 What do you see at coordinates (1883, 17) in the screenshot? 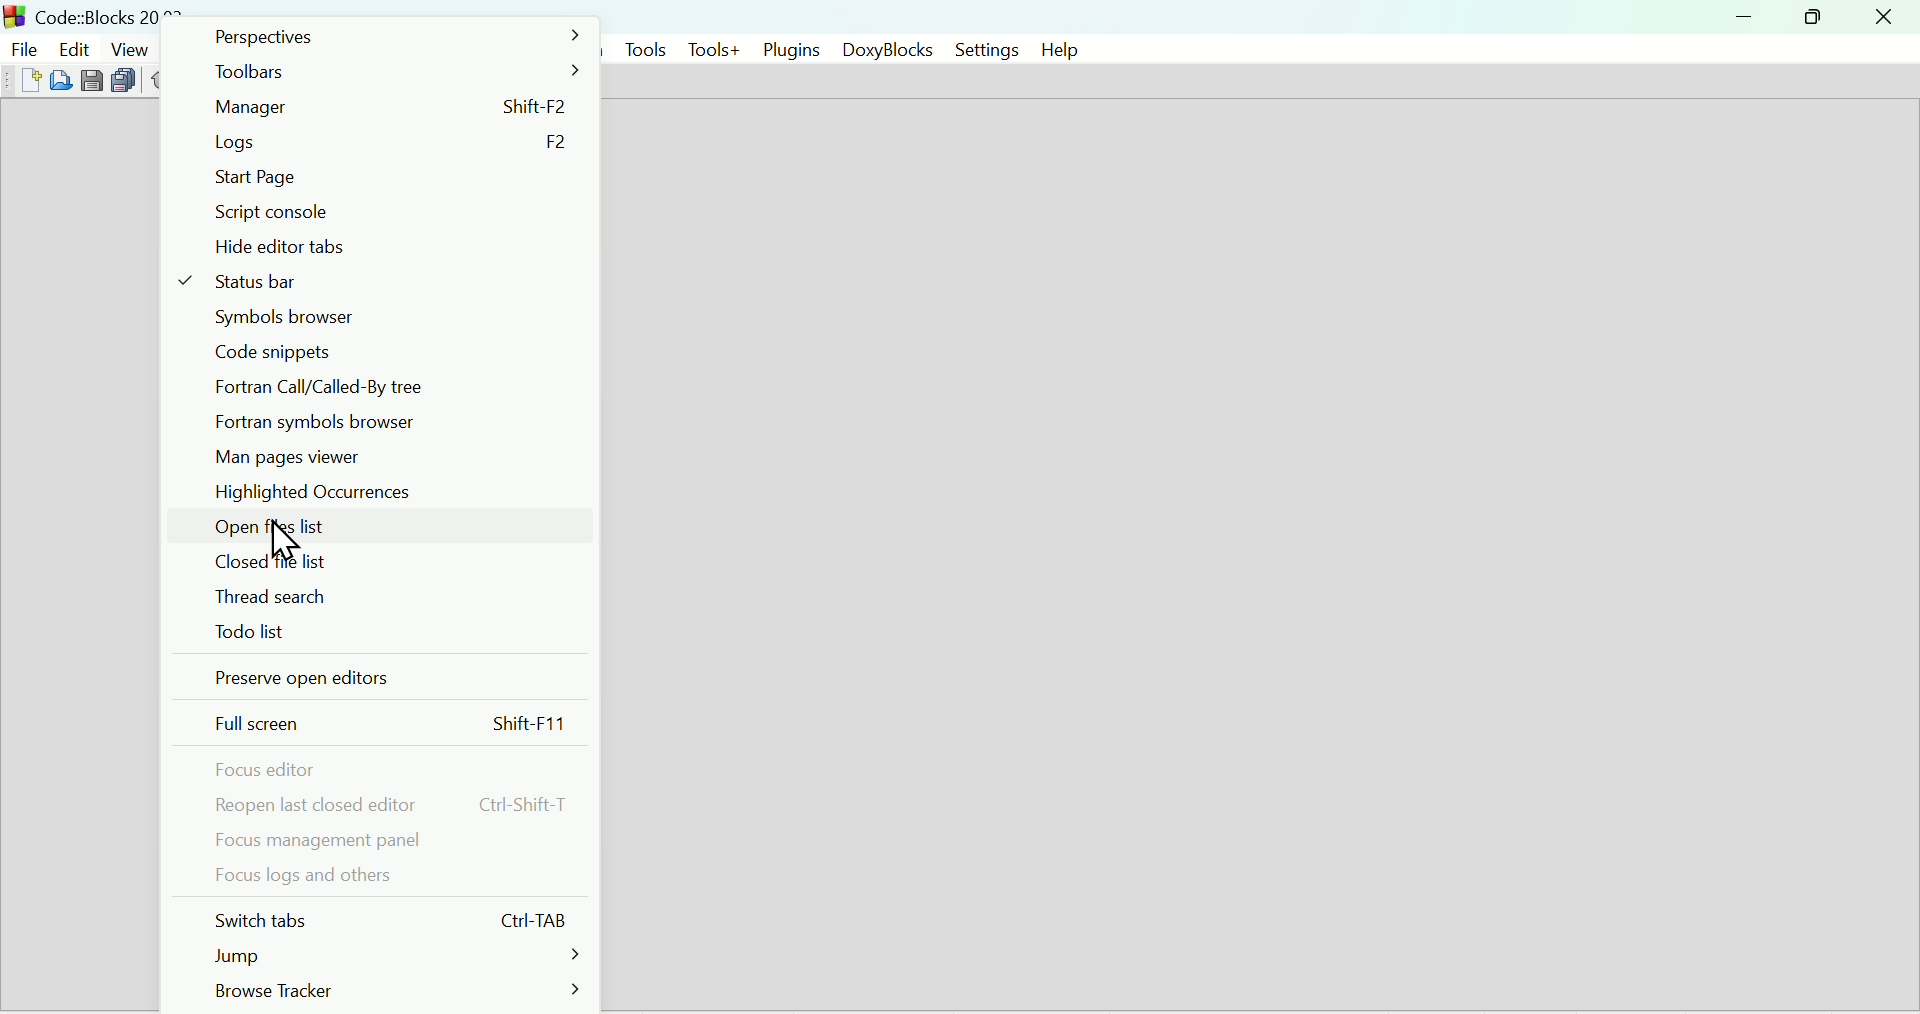
I see `Close` at bounding box center [1883, 17].